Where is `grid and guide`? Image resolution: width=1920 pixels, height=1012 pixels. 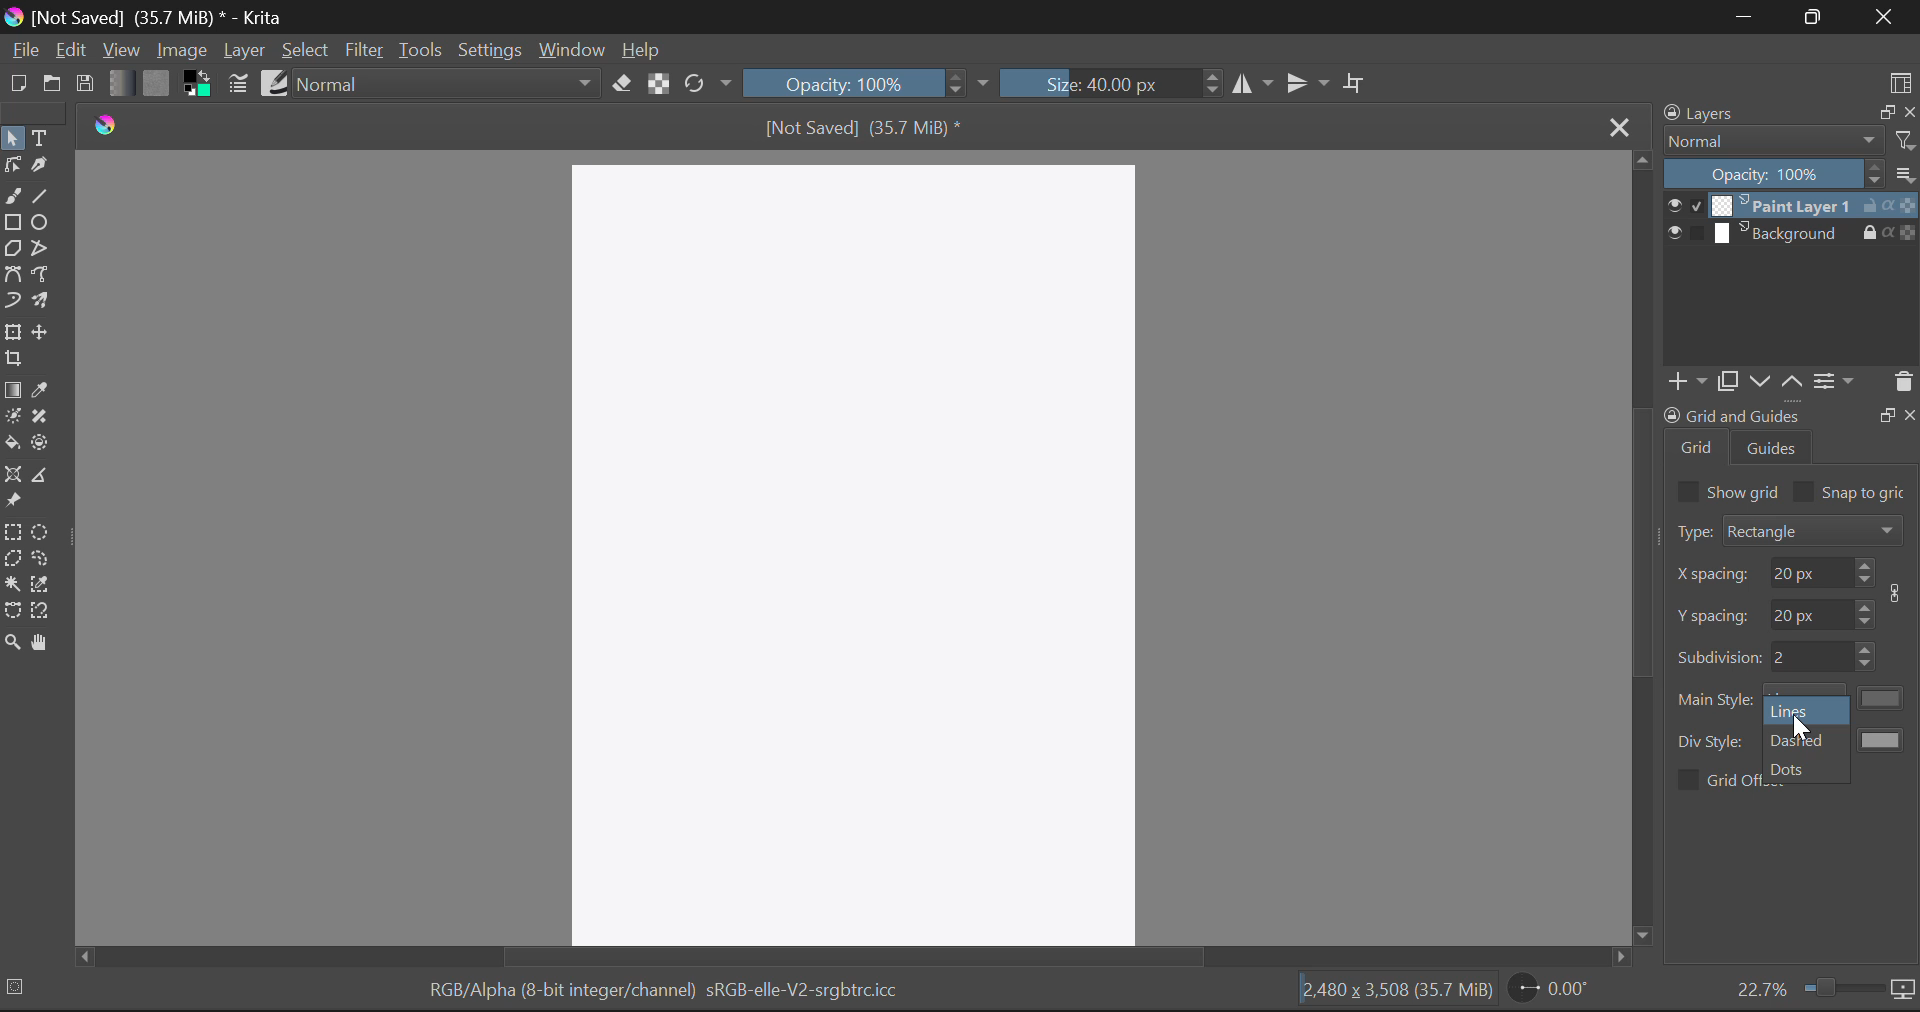 grid and guide is located at coordinates (1731, 415).